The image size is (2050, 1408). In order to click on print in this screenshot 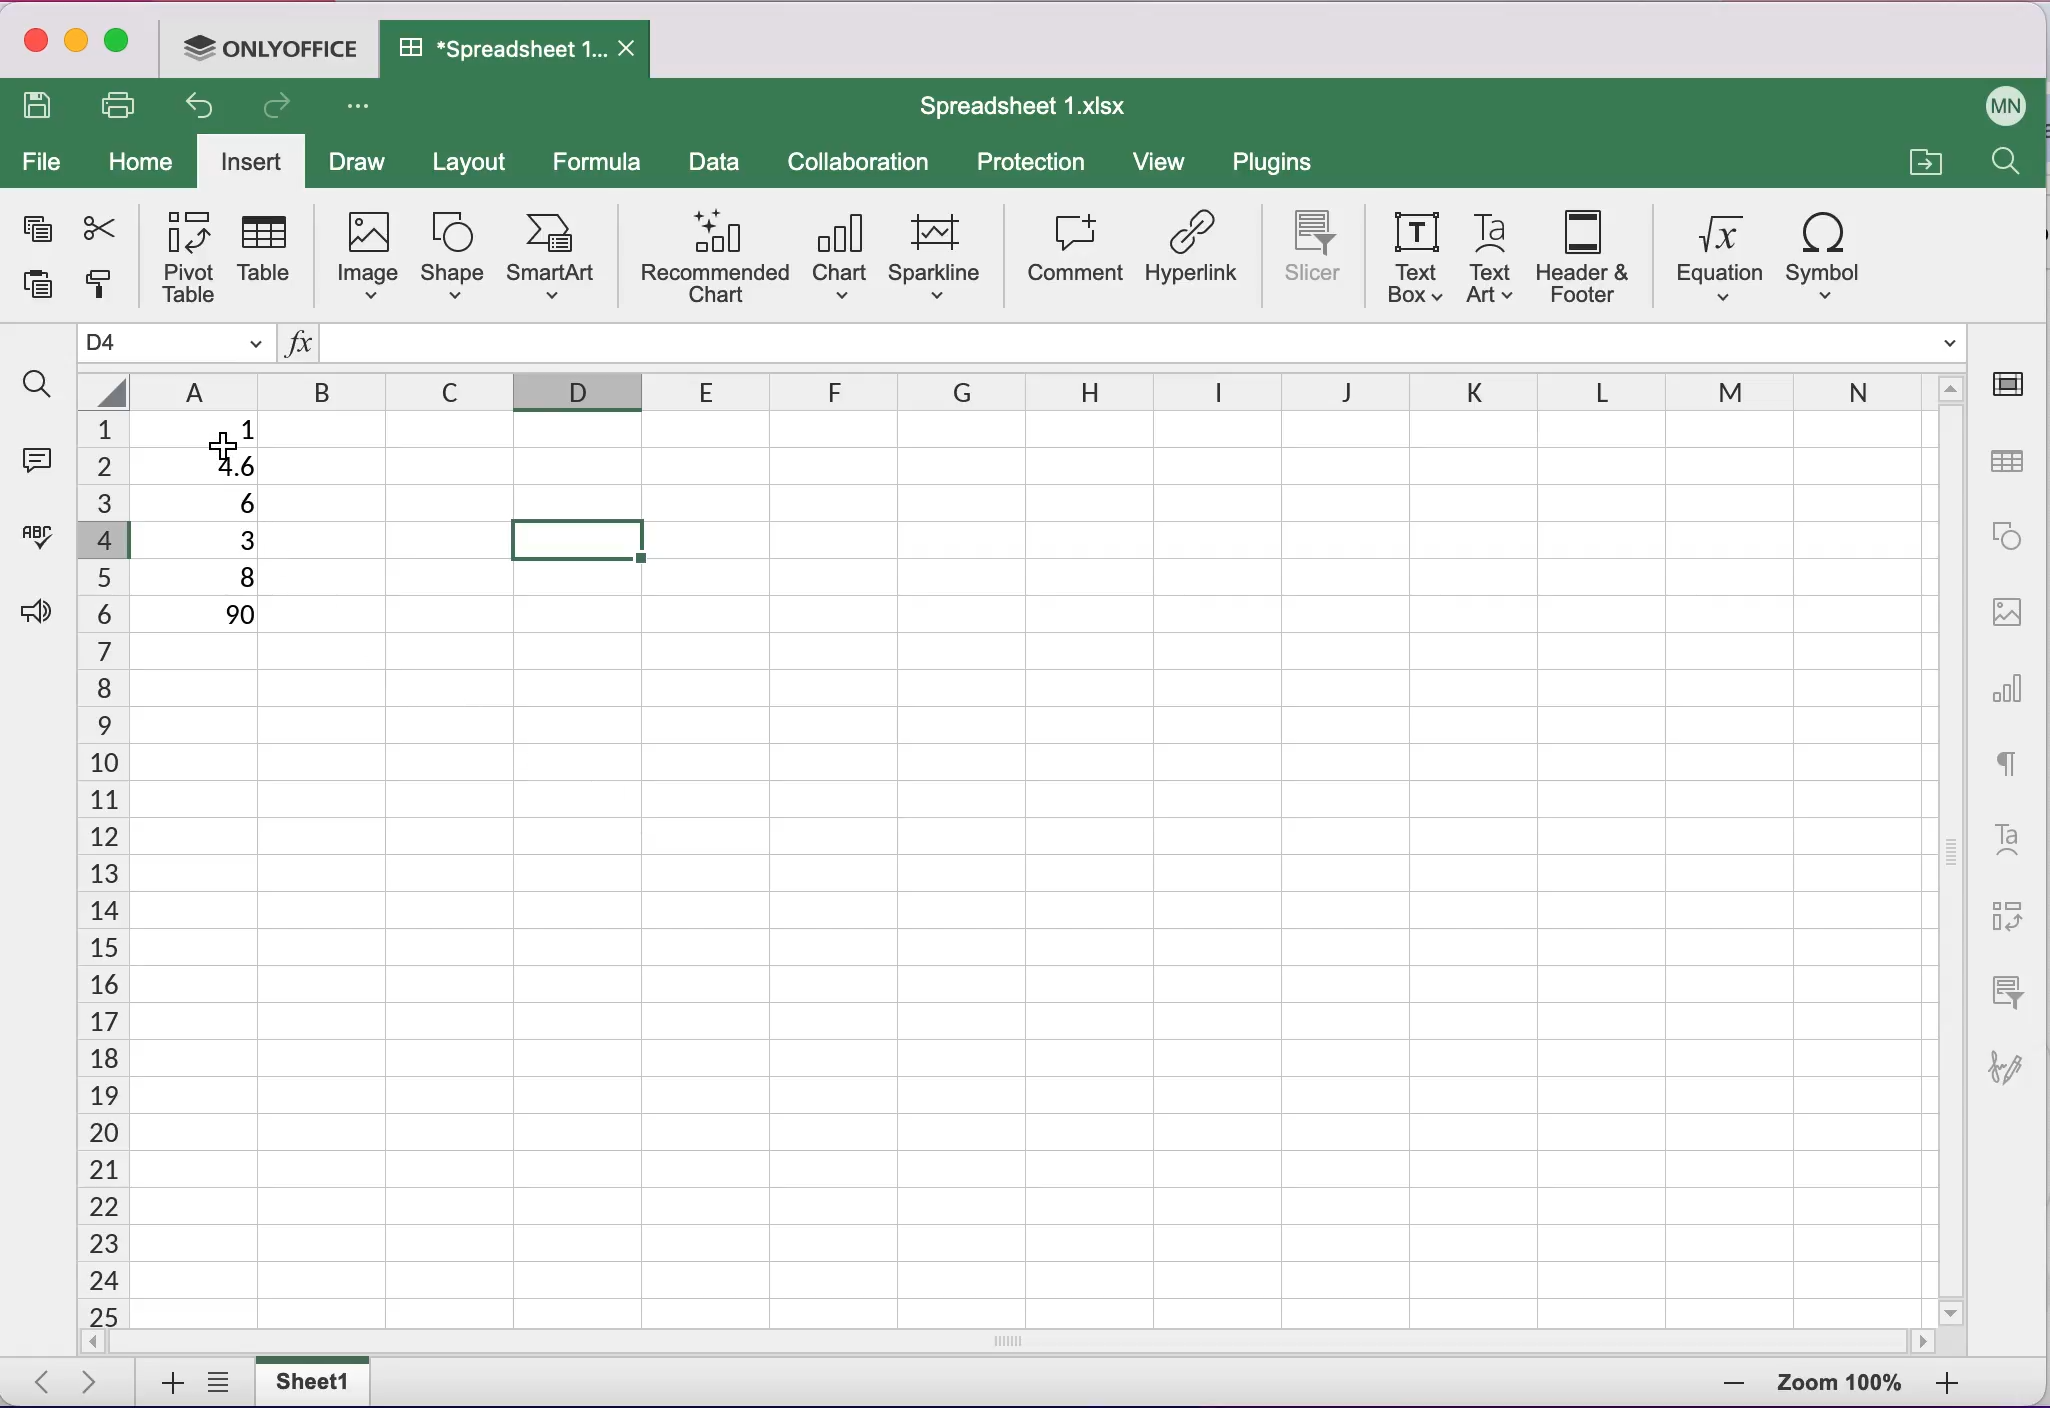, I will do `click(120, 107)`.